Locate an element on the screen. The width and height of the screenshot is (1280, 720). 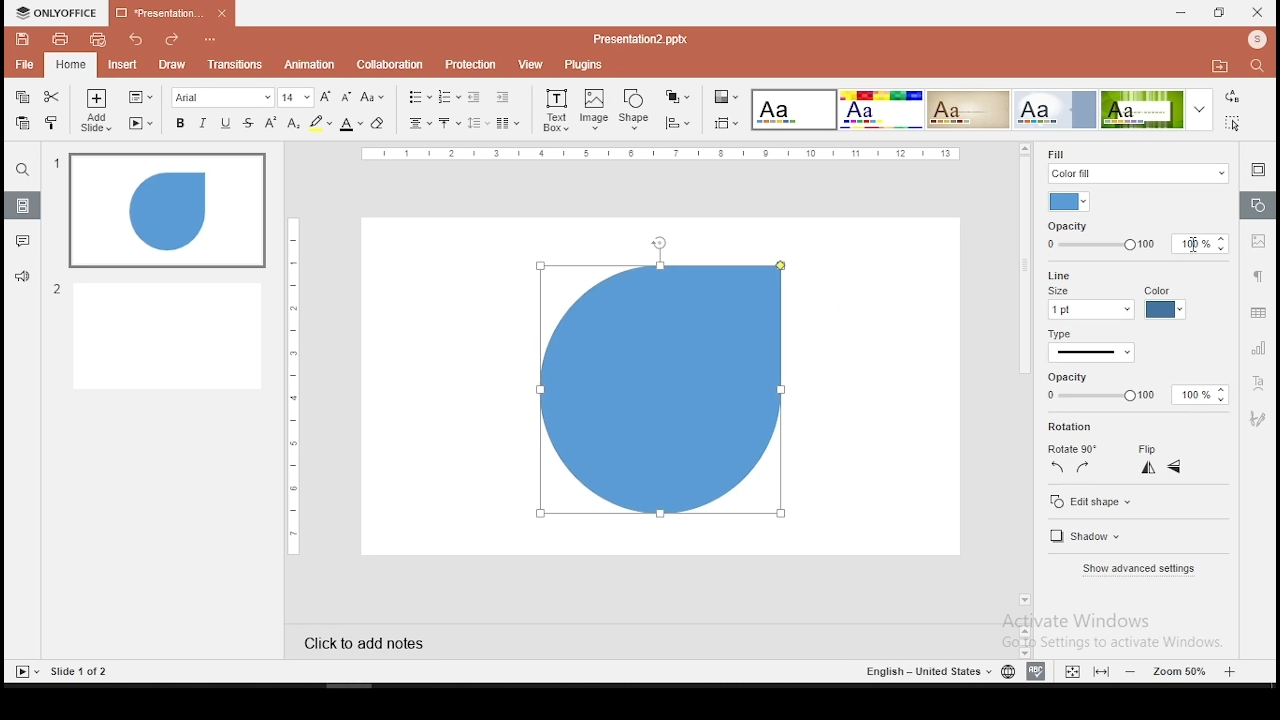
language is located at coordinates (1008, 672).